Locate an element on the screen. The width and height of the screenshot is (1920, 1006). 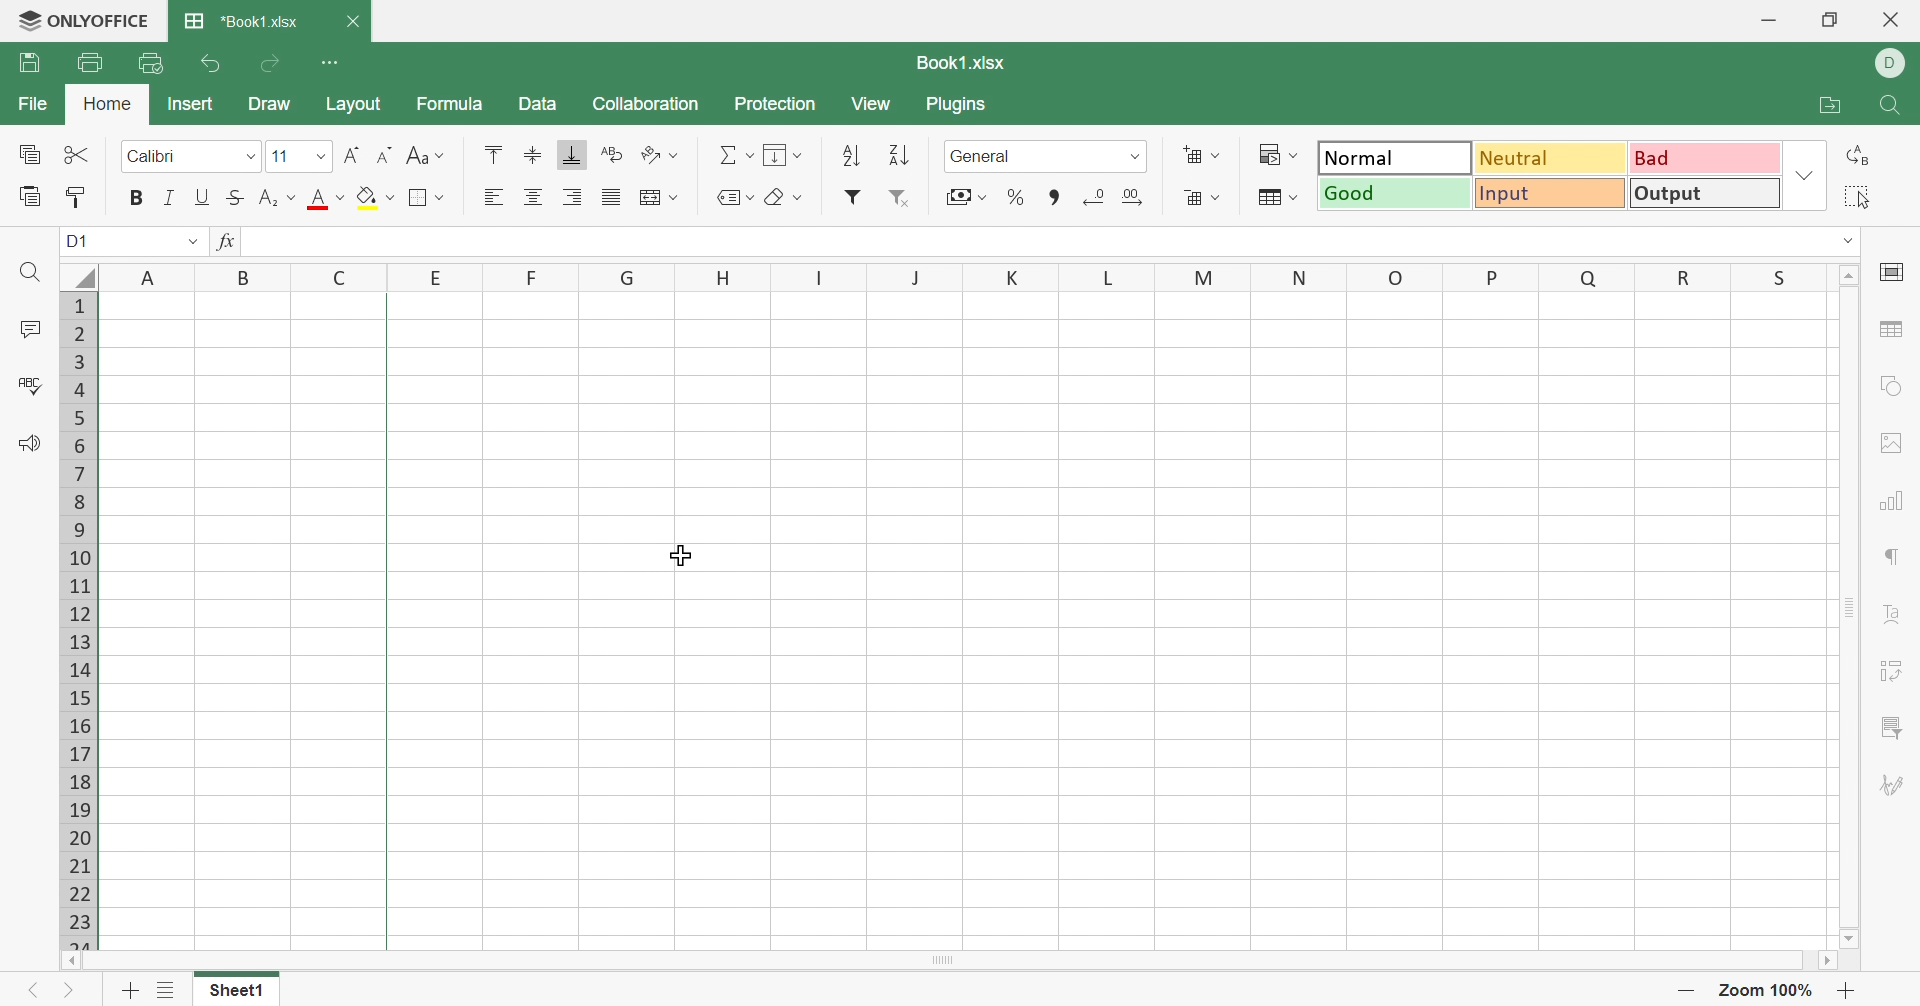
Drop Down is located at coordinates (1291, 154).